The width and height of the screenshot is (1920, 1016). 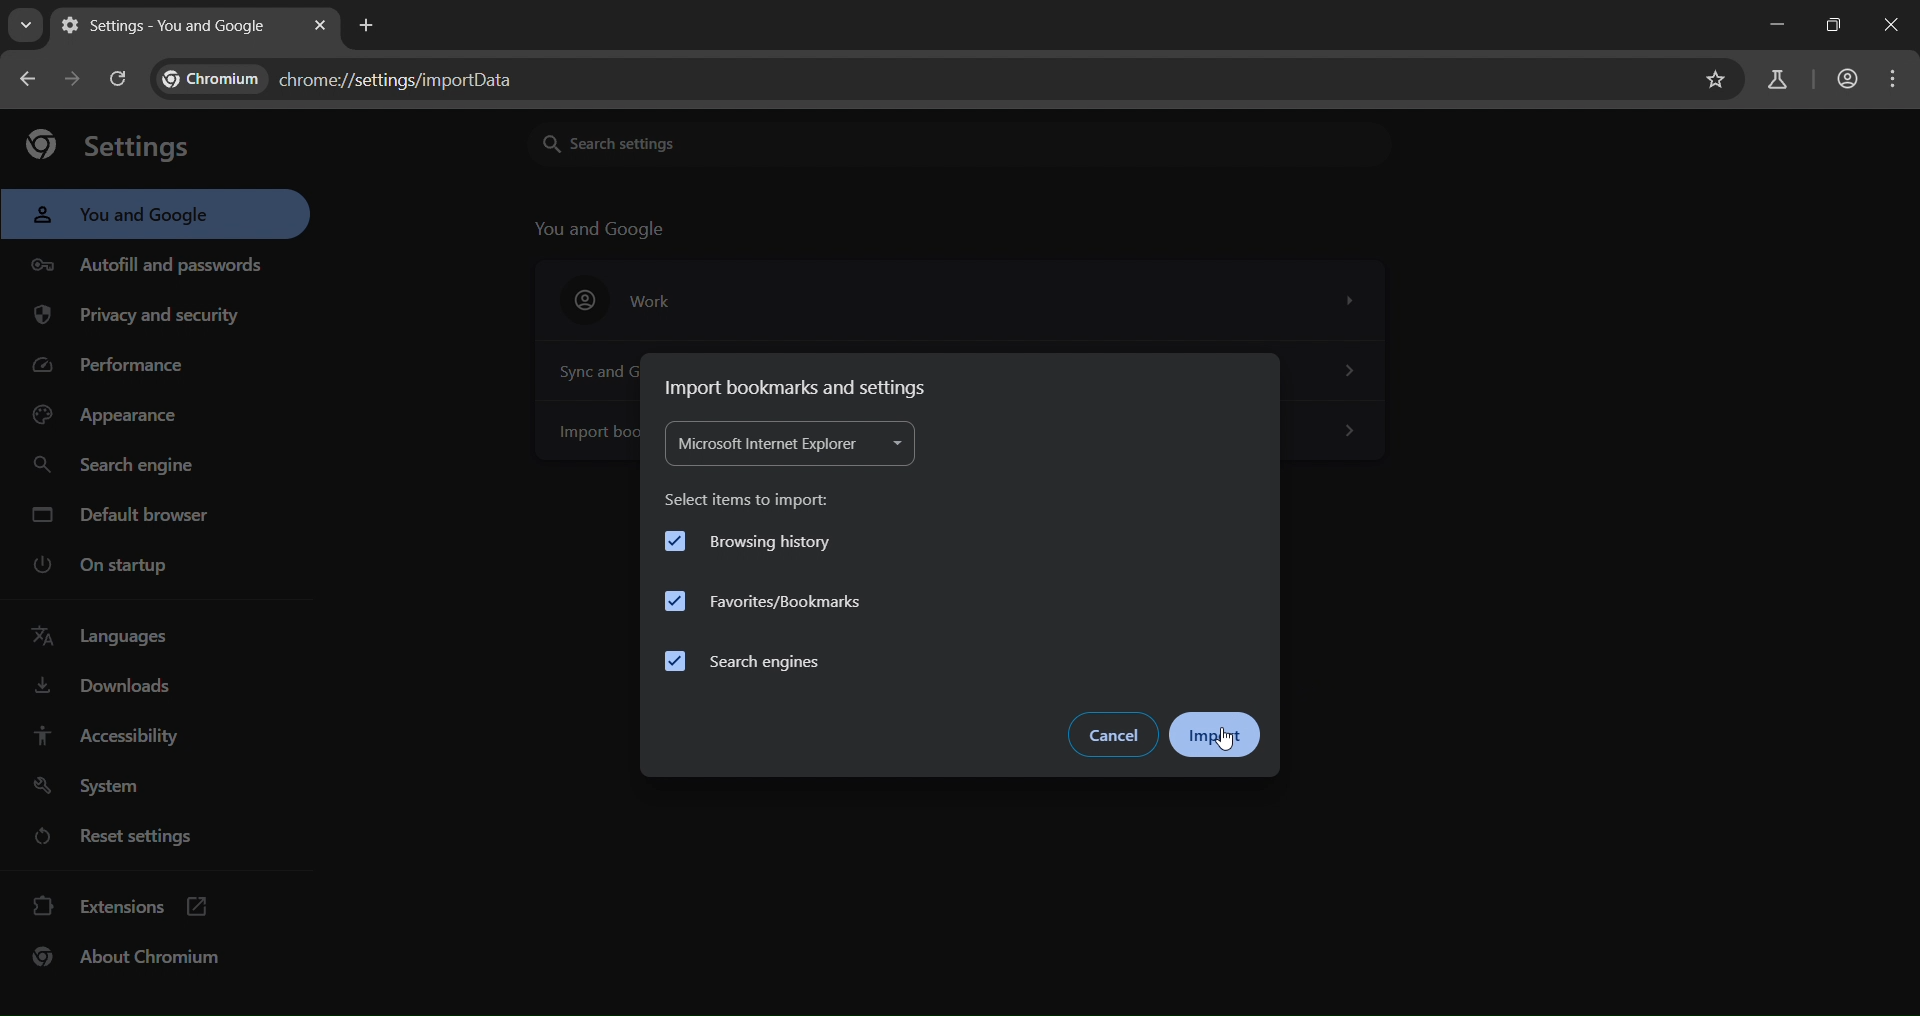 I want to click on earch engine, so click(x=116, y=463).